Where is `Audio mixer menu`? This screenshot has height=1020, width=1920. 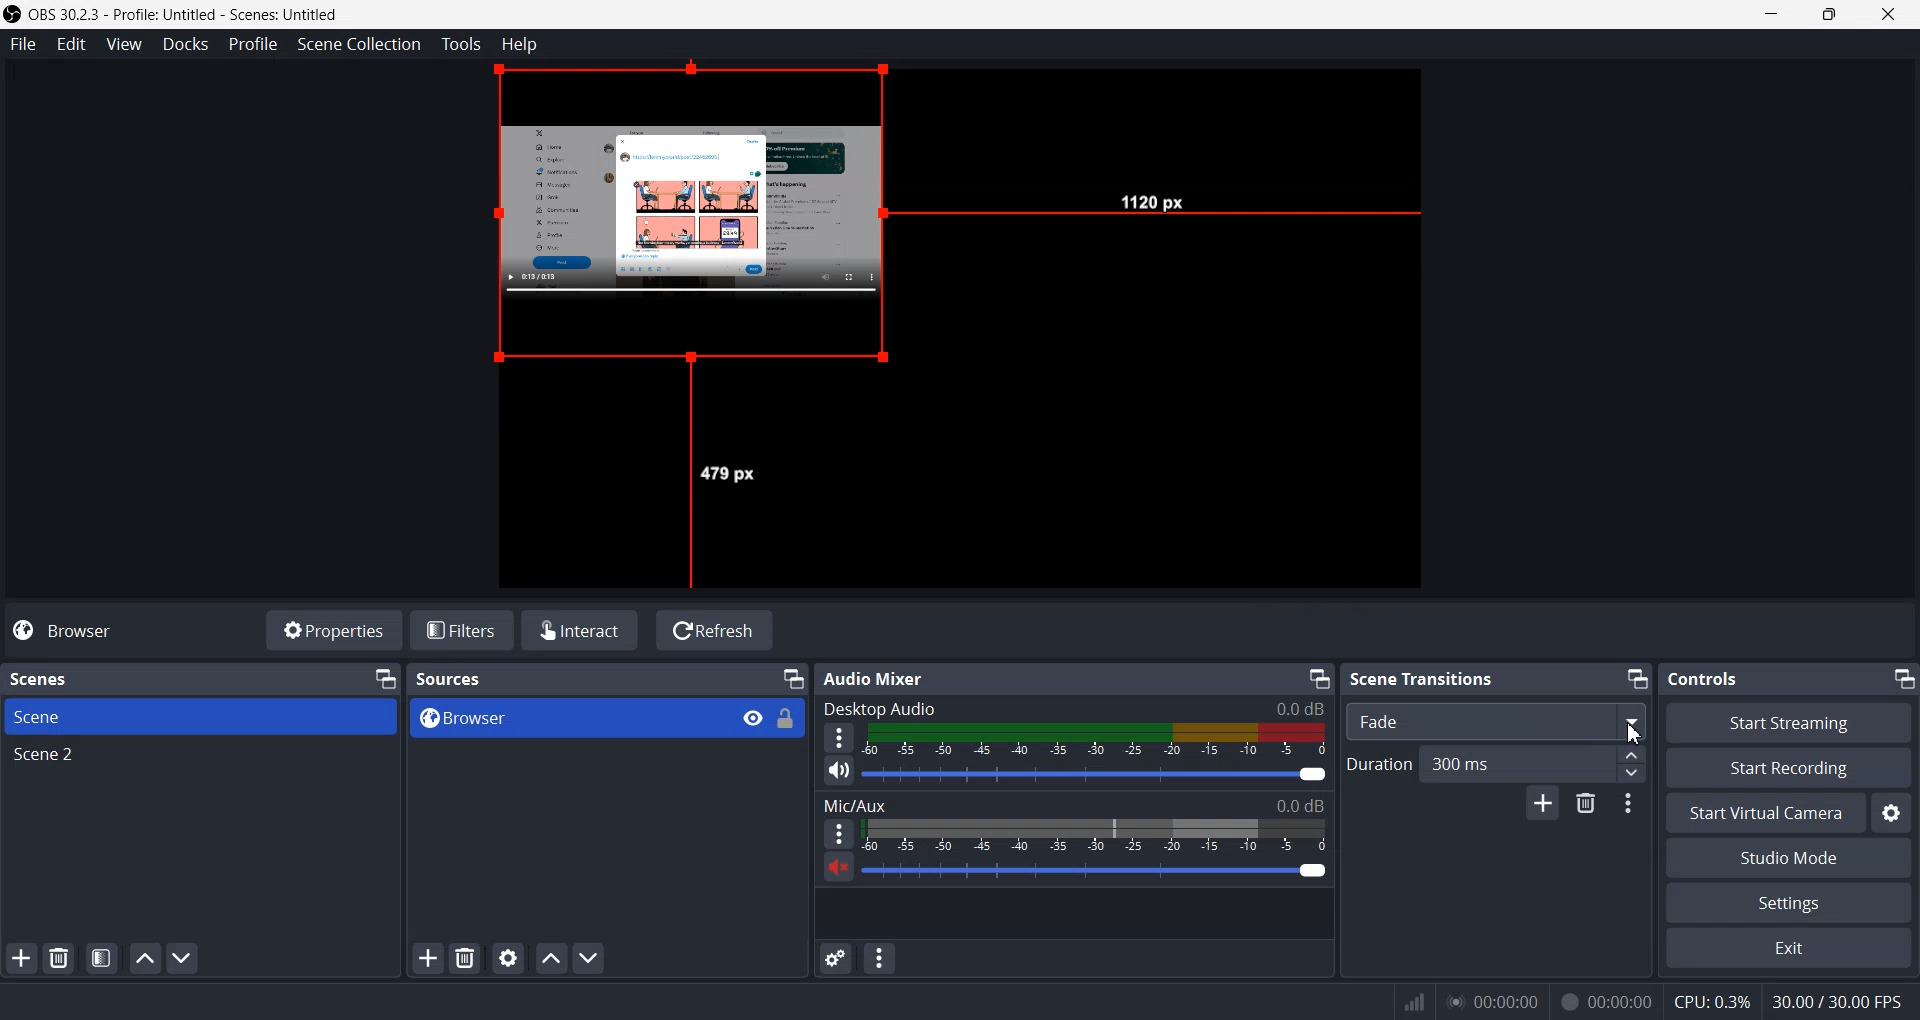
Audio mixer menu is located at coordinates (881, 957).